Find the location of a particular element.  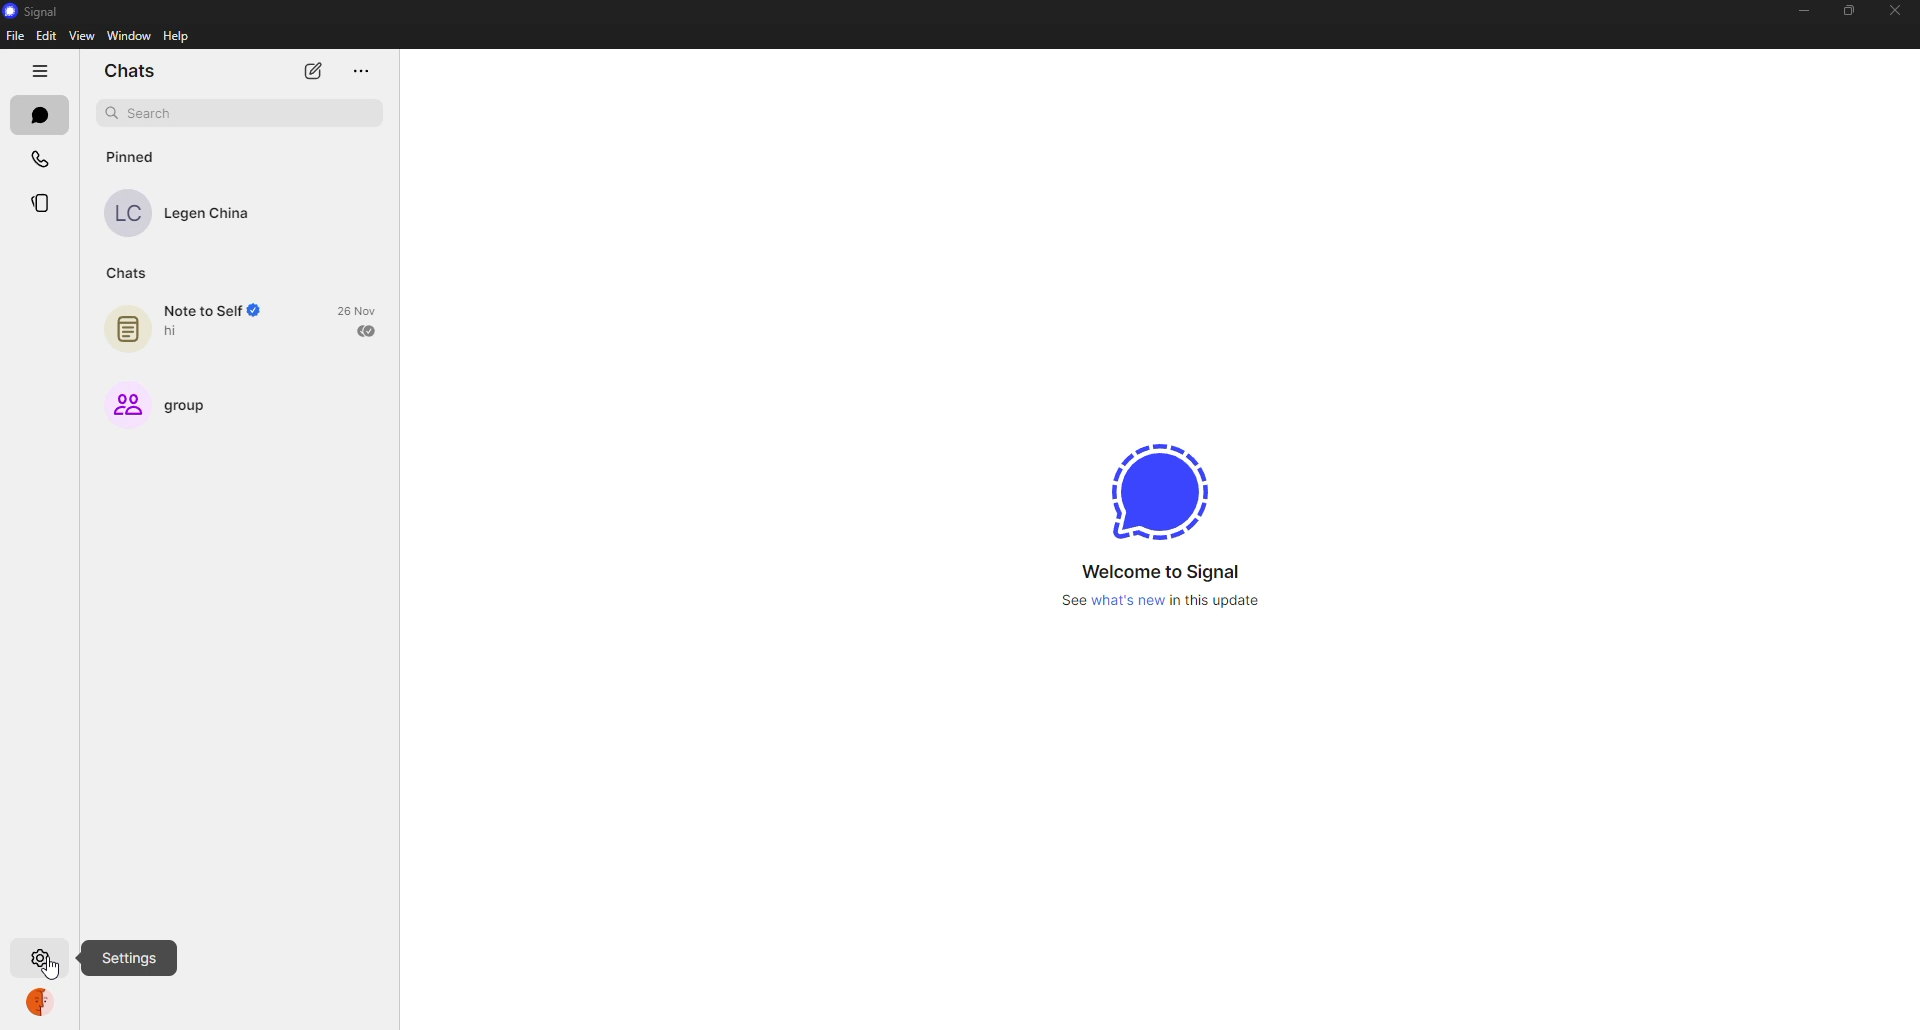

view is located at coordinates (82, 36).